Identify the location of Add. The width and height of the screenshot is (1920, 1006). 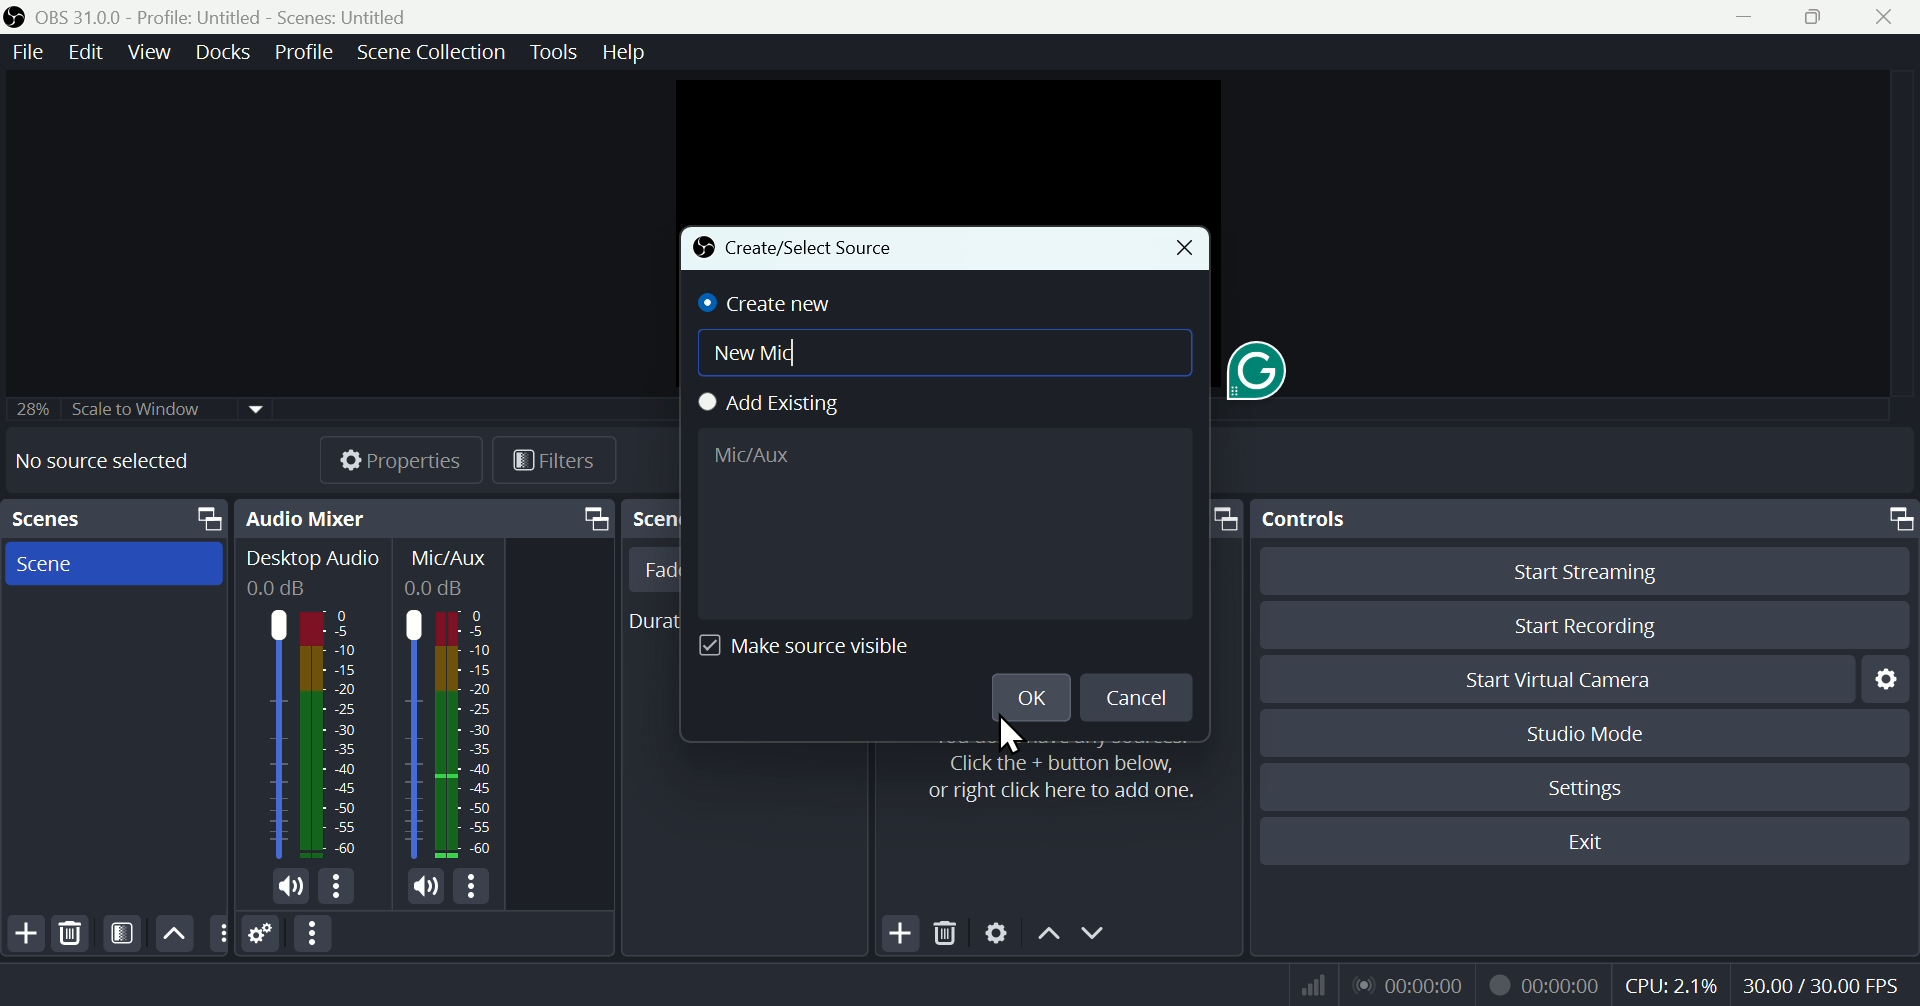
(24, 934).